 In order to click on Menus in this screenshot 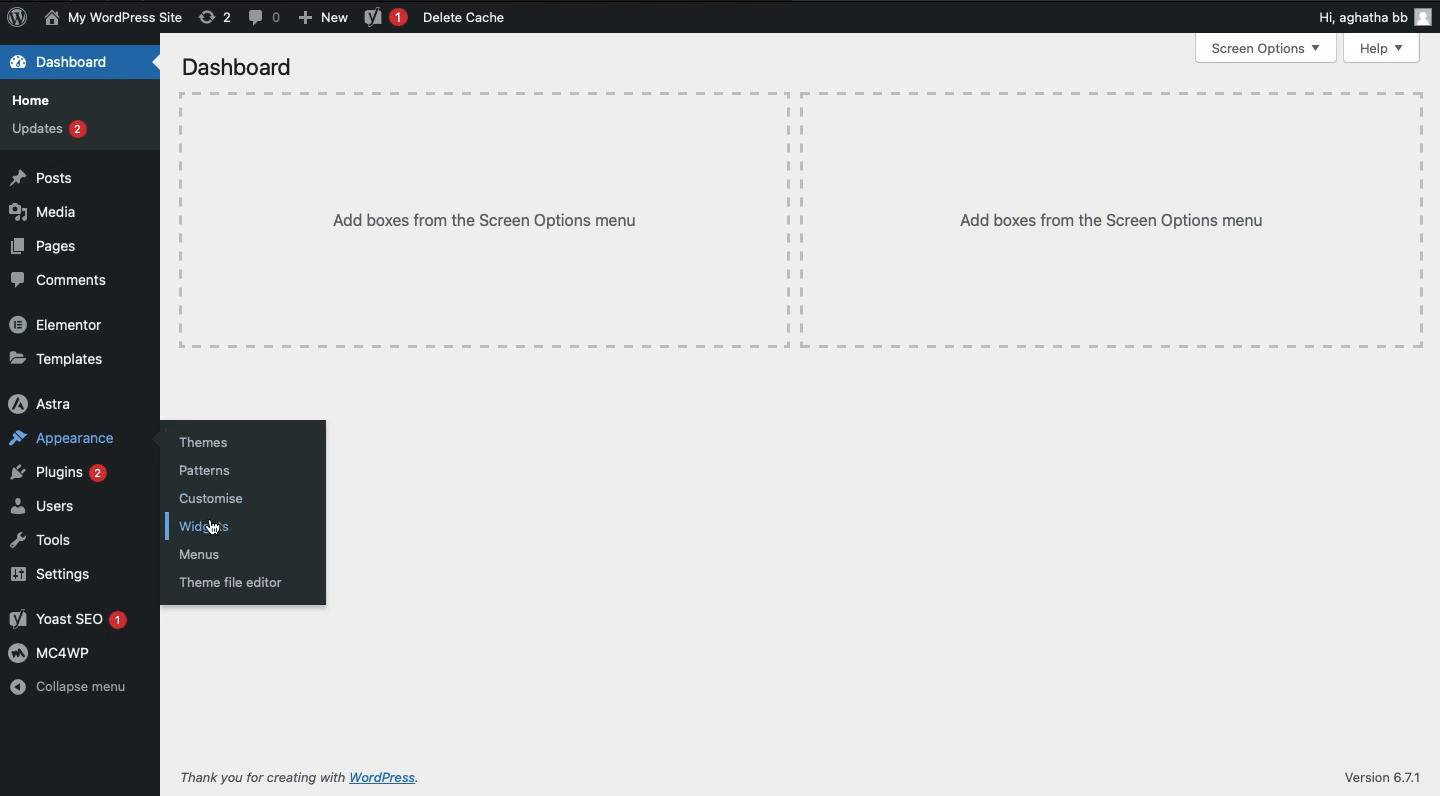, I will do `click(215, 556)`.